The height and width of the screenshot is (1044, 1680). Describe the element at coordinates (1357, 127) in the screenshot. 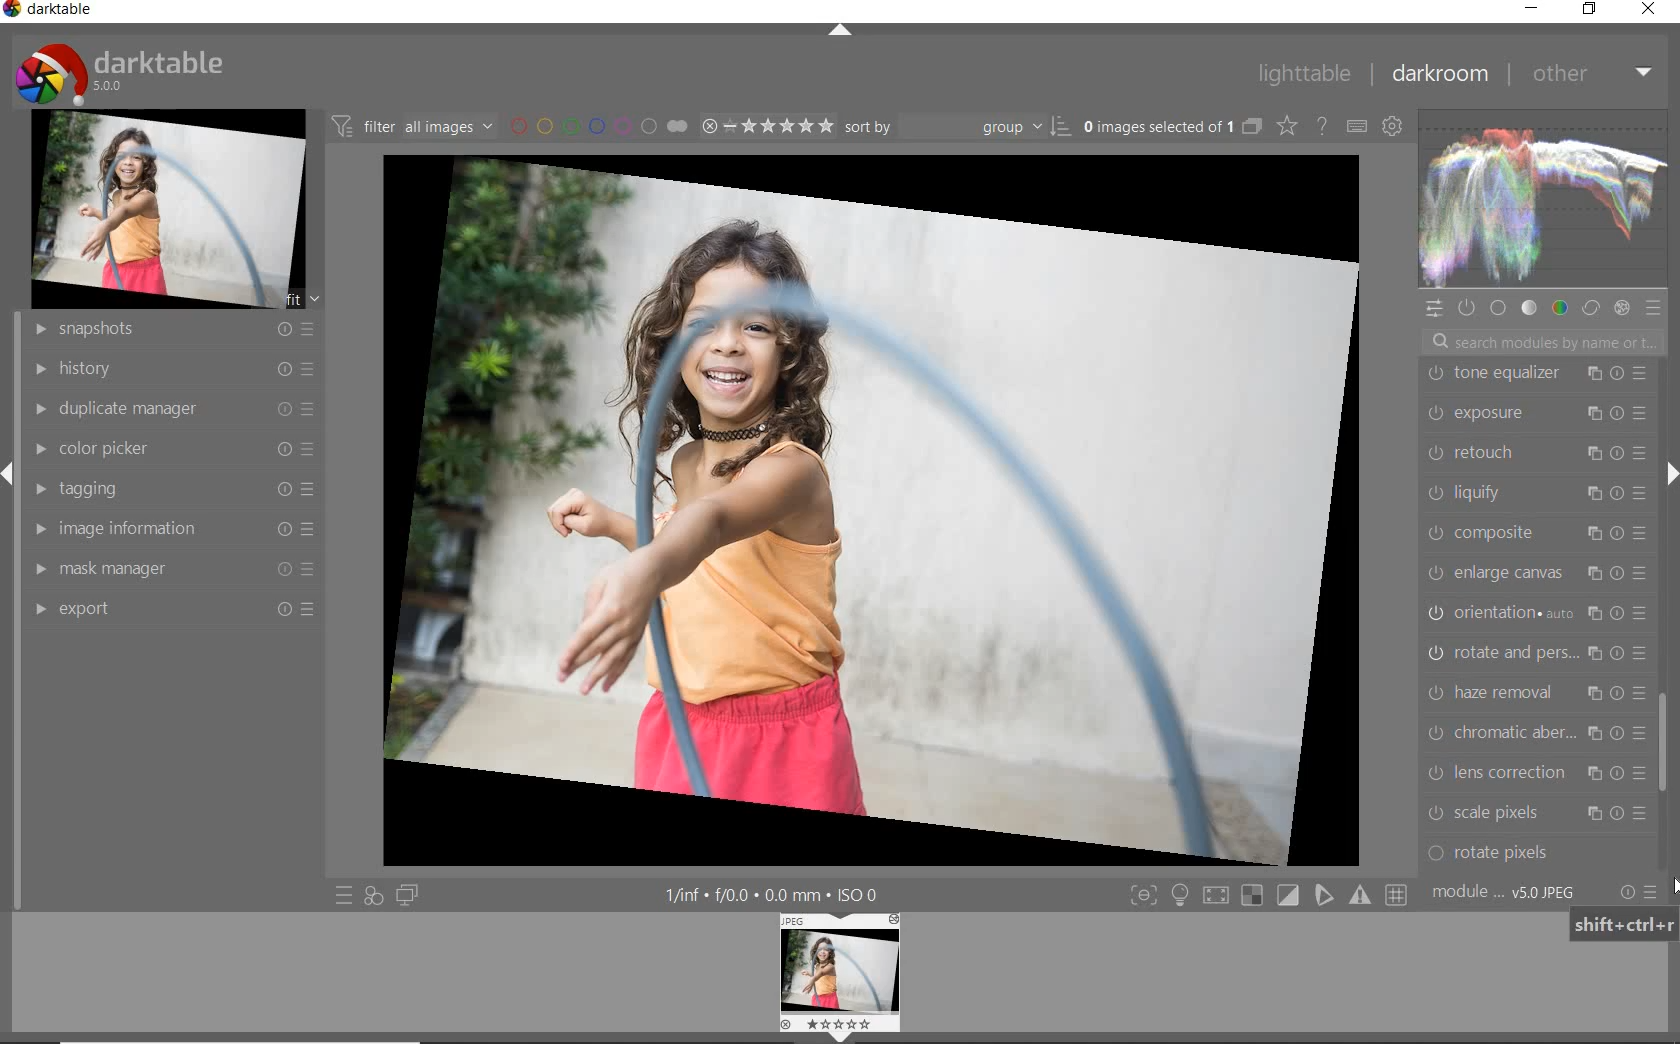

I see `define keyboard shortcut` at that location.